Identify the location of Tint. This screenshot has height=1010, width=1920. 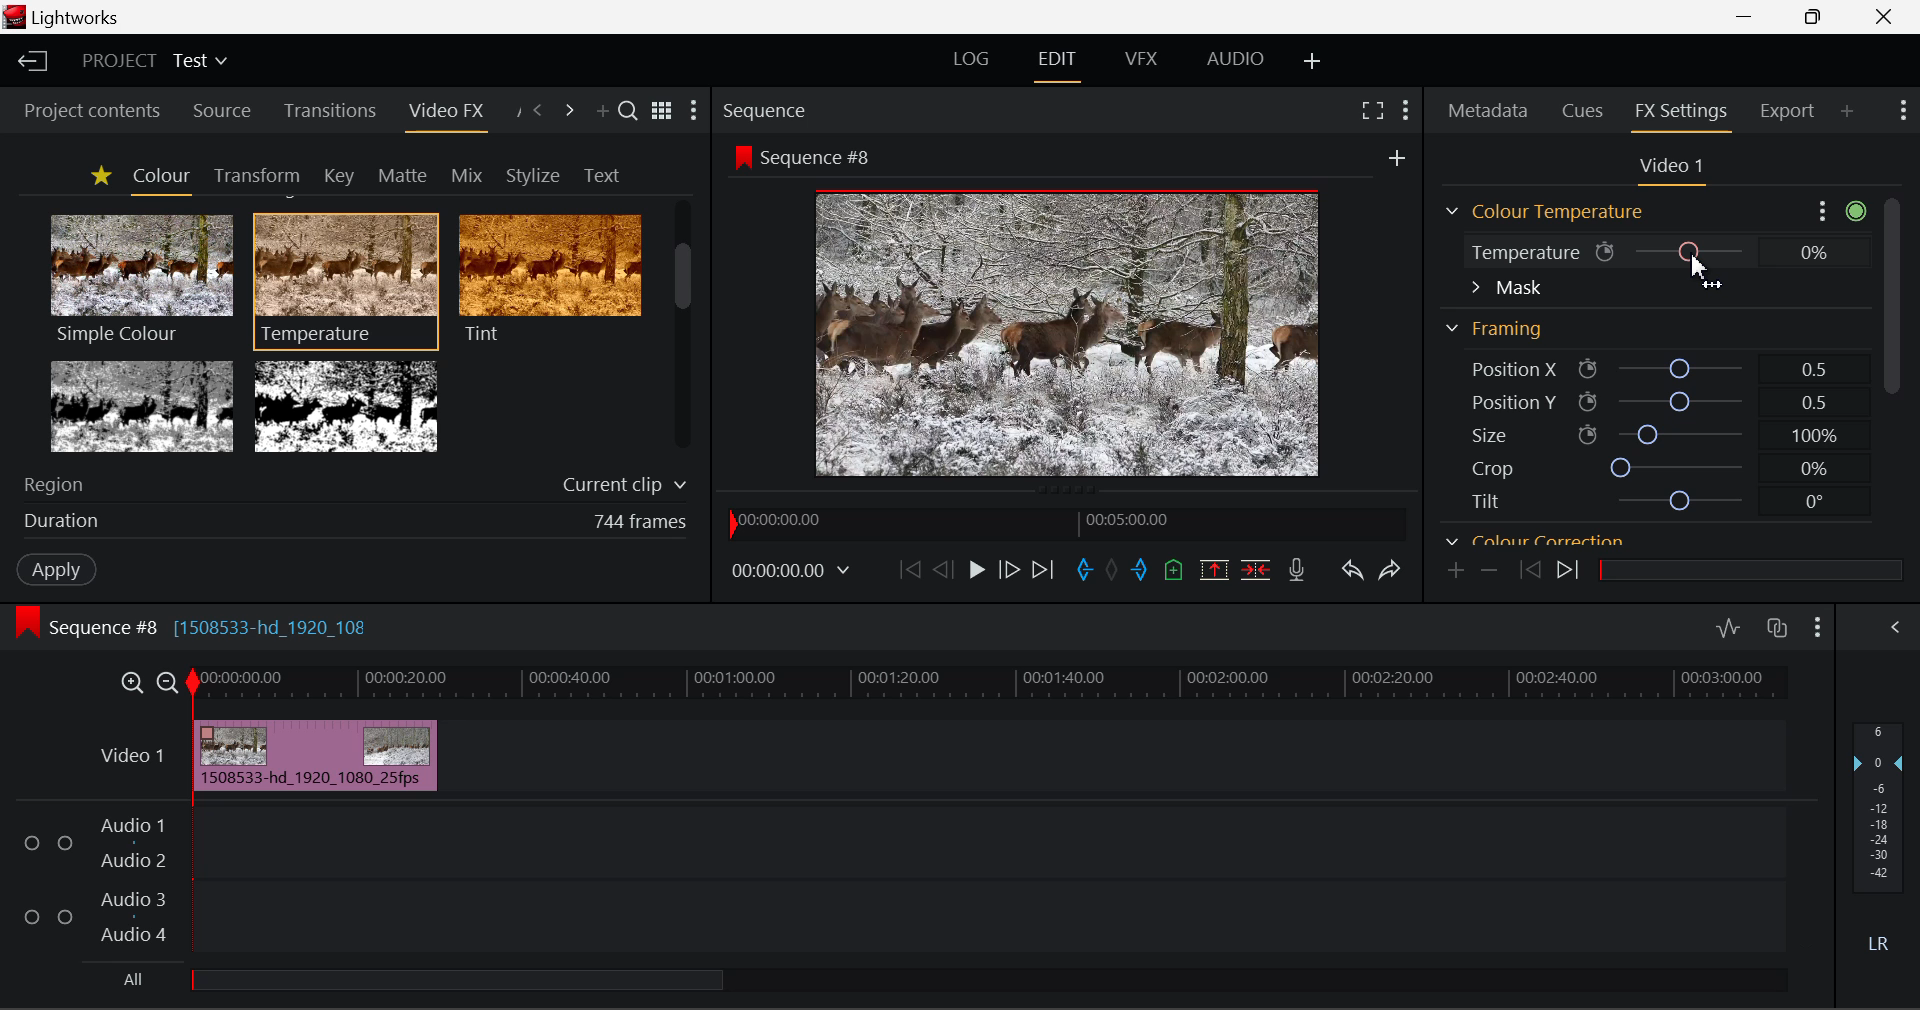
(548, 278).